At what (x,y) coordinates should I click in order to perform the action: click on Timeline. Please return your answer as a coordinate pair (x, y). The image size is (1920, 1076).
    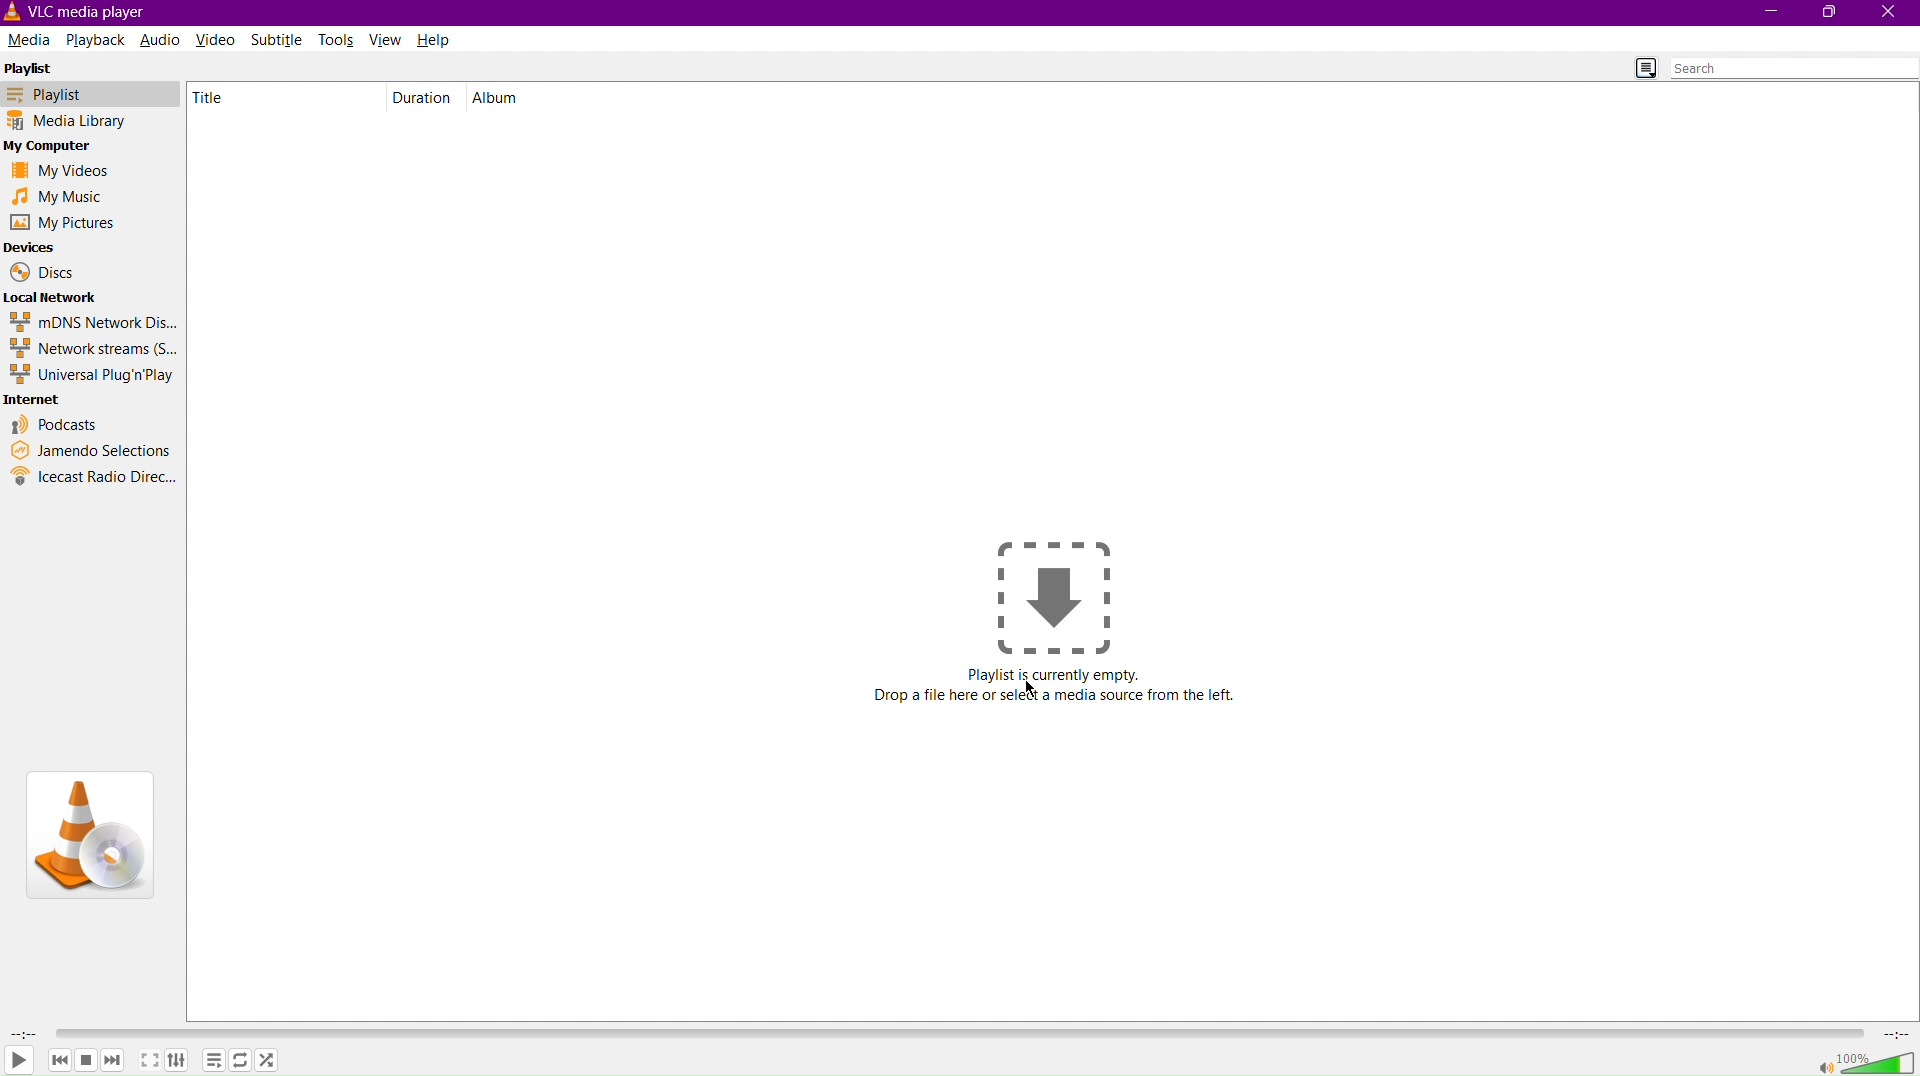
    Looking at the image, I should click on (980, 1028).